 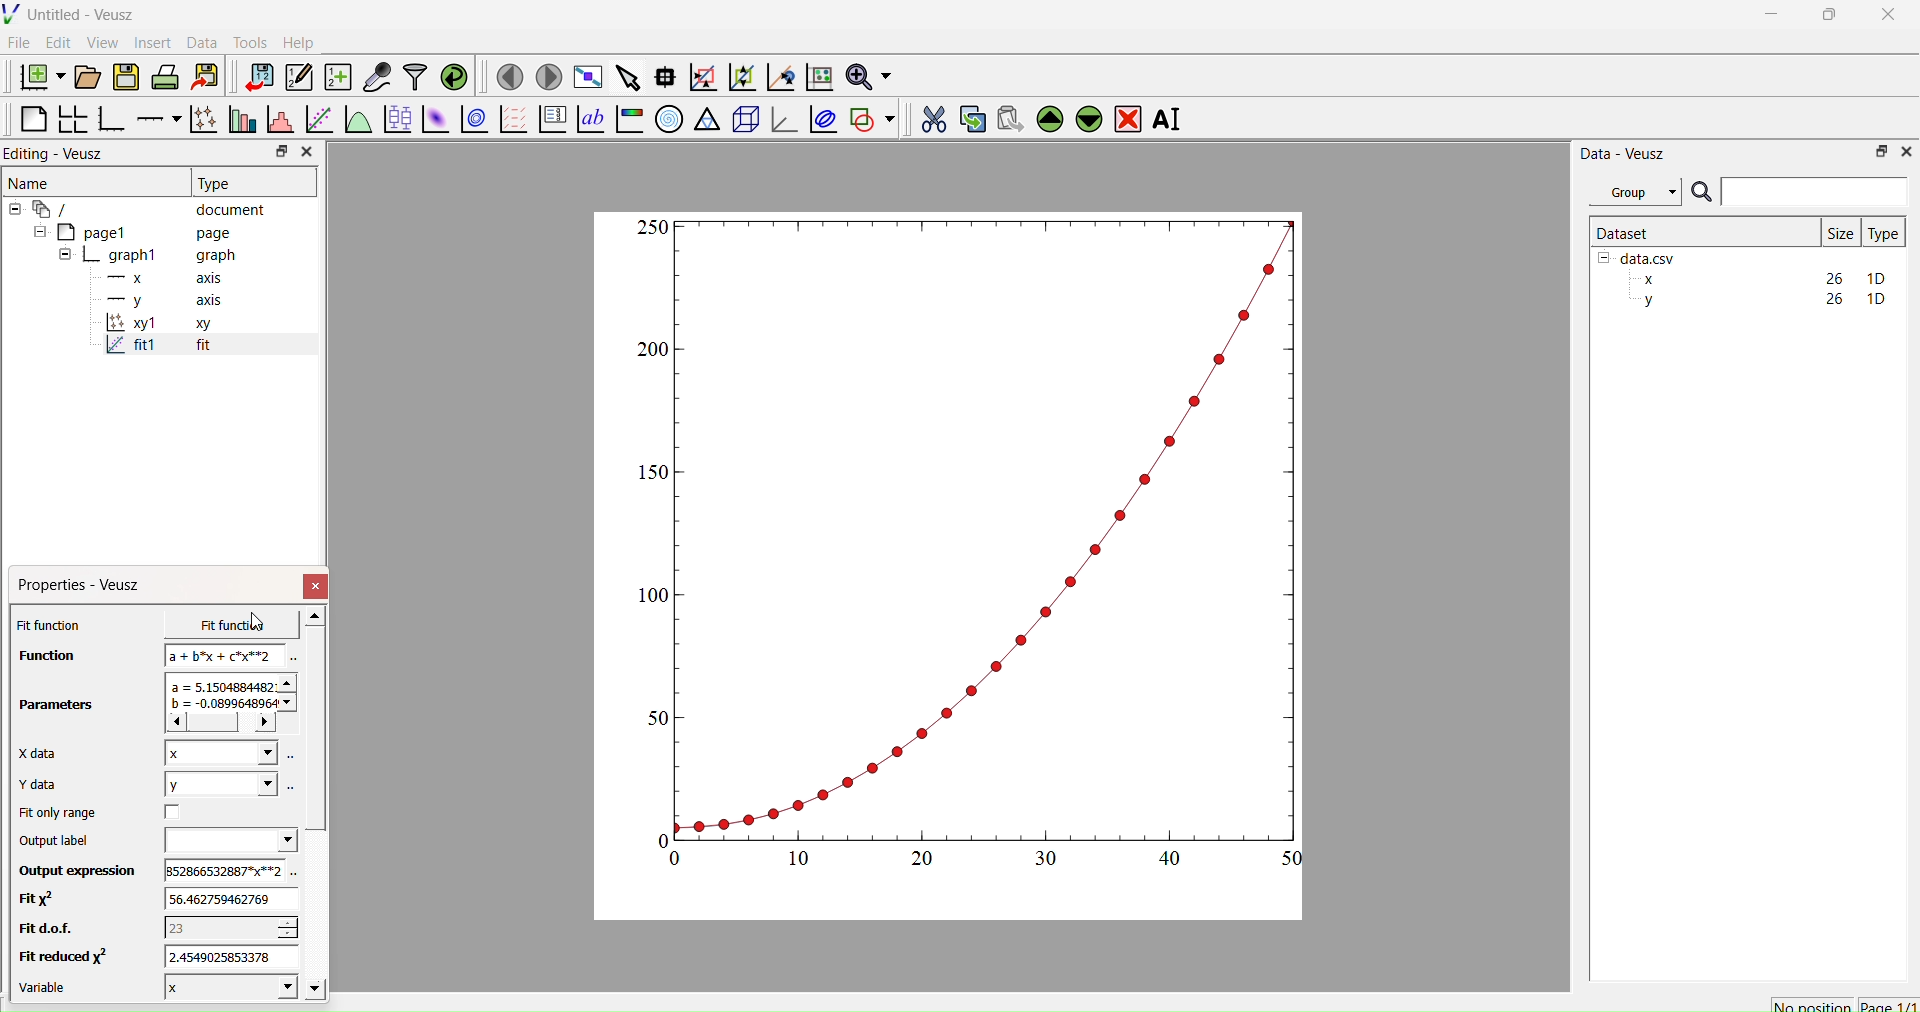 What do you see at coordinates (209, 625) in the screenshot?
I see `x` at bounding box center [209, 625].